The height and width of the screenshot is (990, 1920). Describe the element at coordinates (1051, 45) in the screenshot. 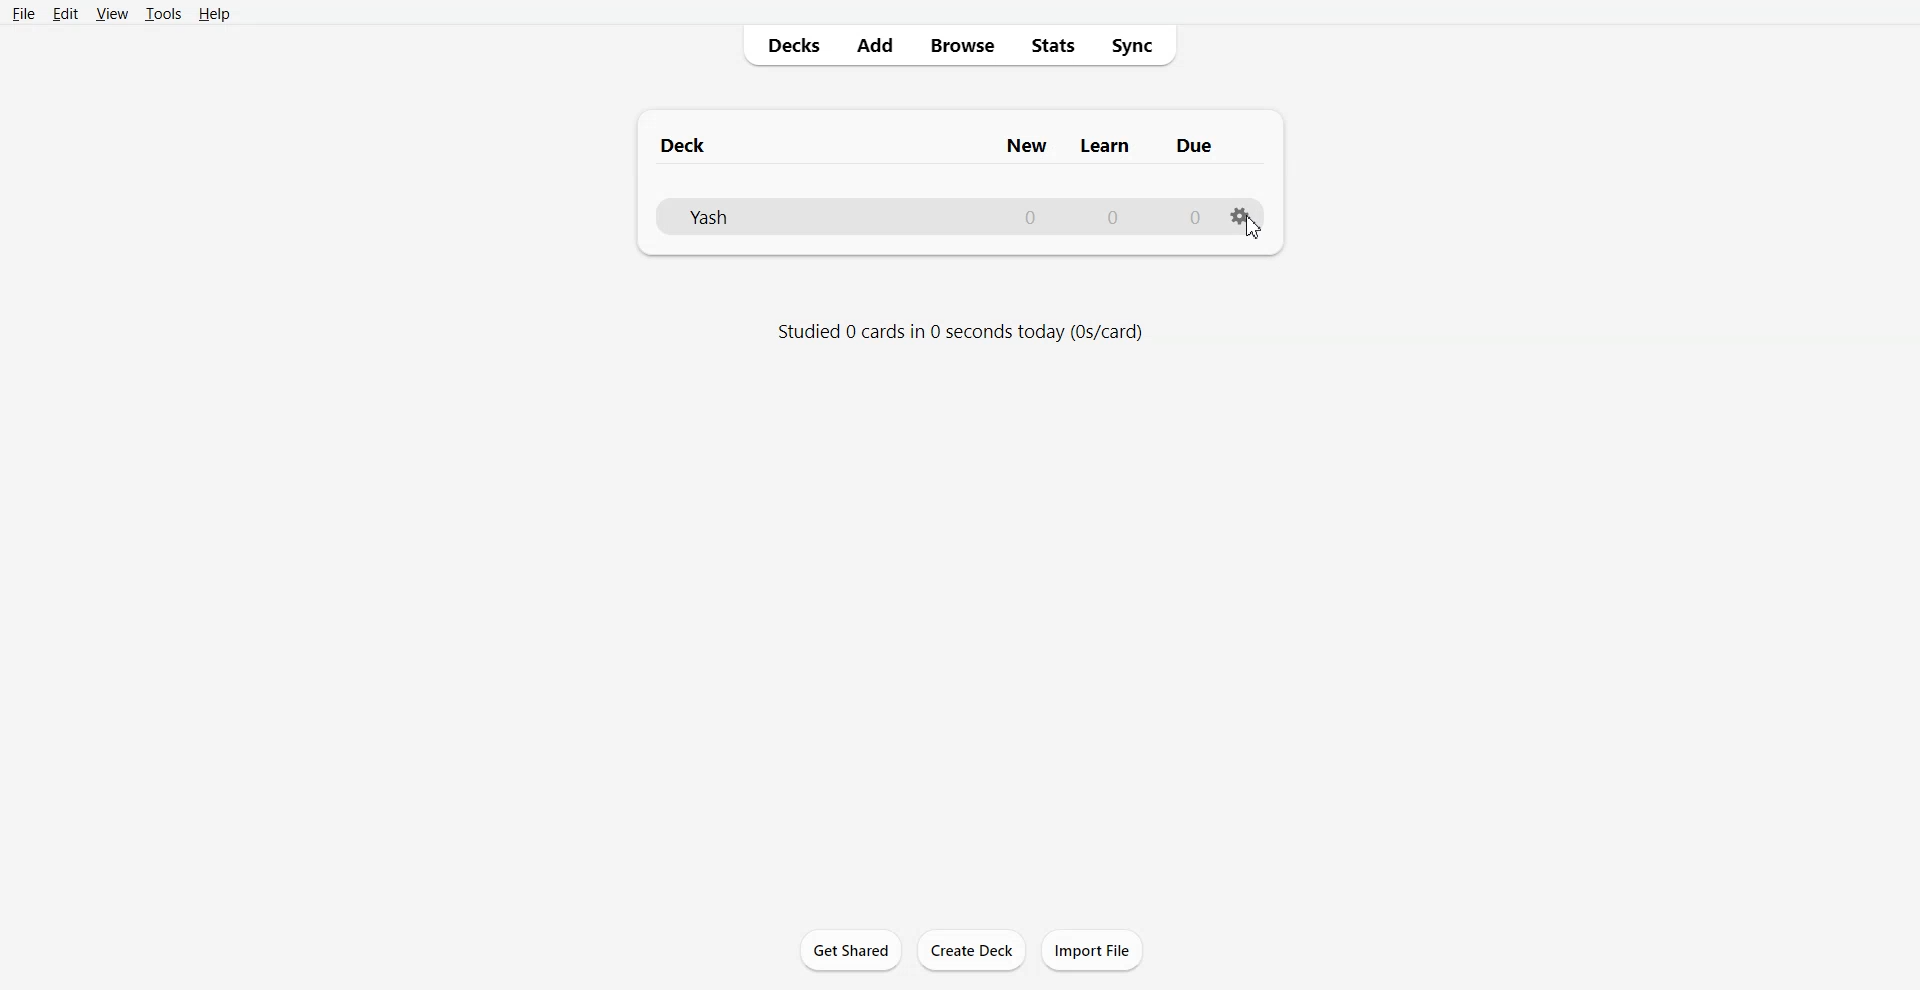

I see `Stats` at that location.